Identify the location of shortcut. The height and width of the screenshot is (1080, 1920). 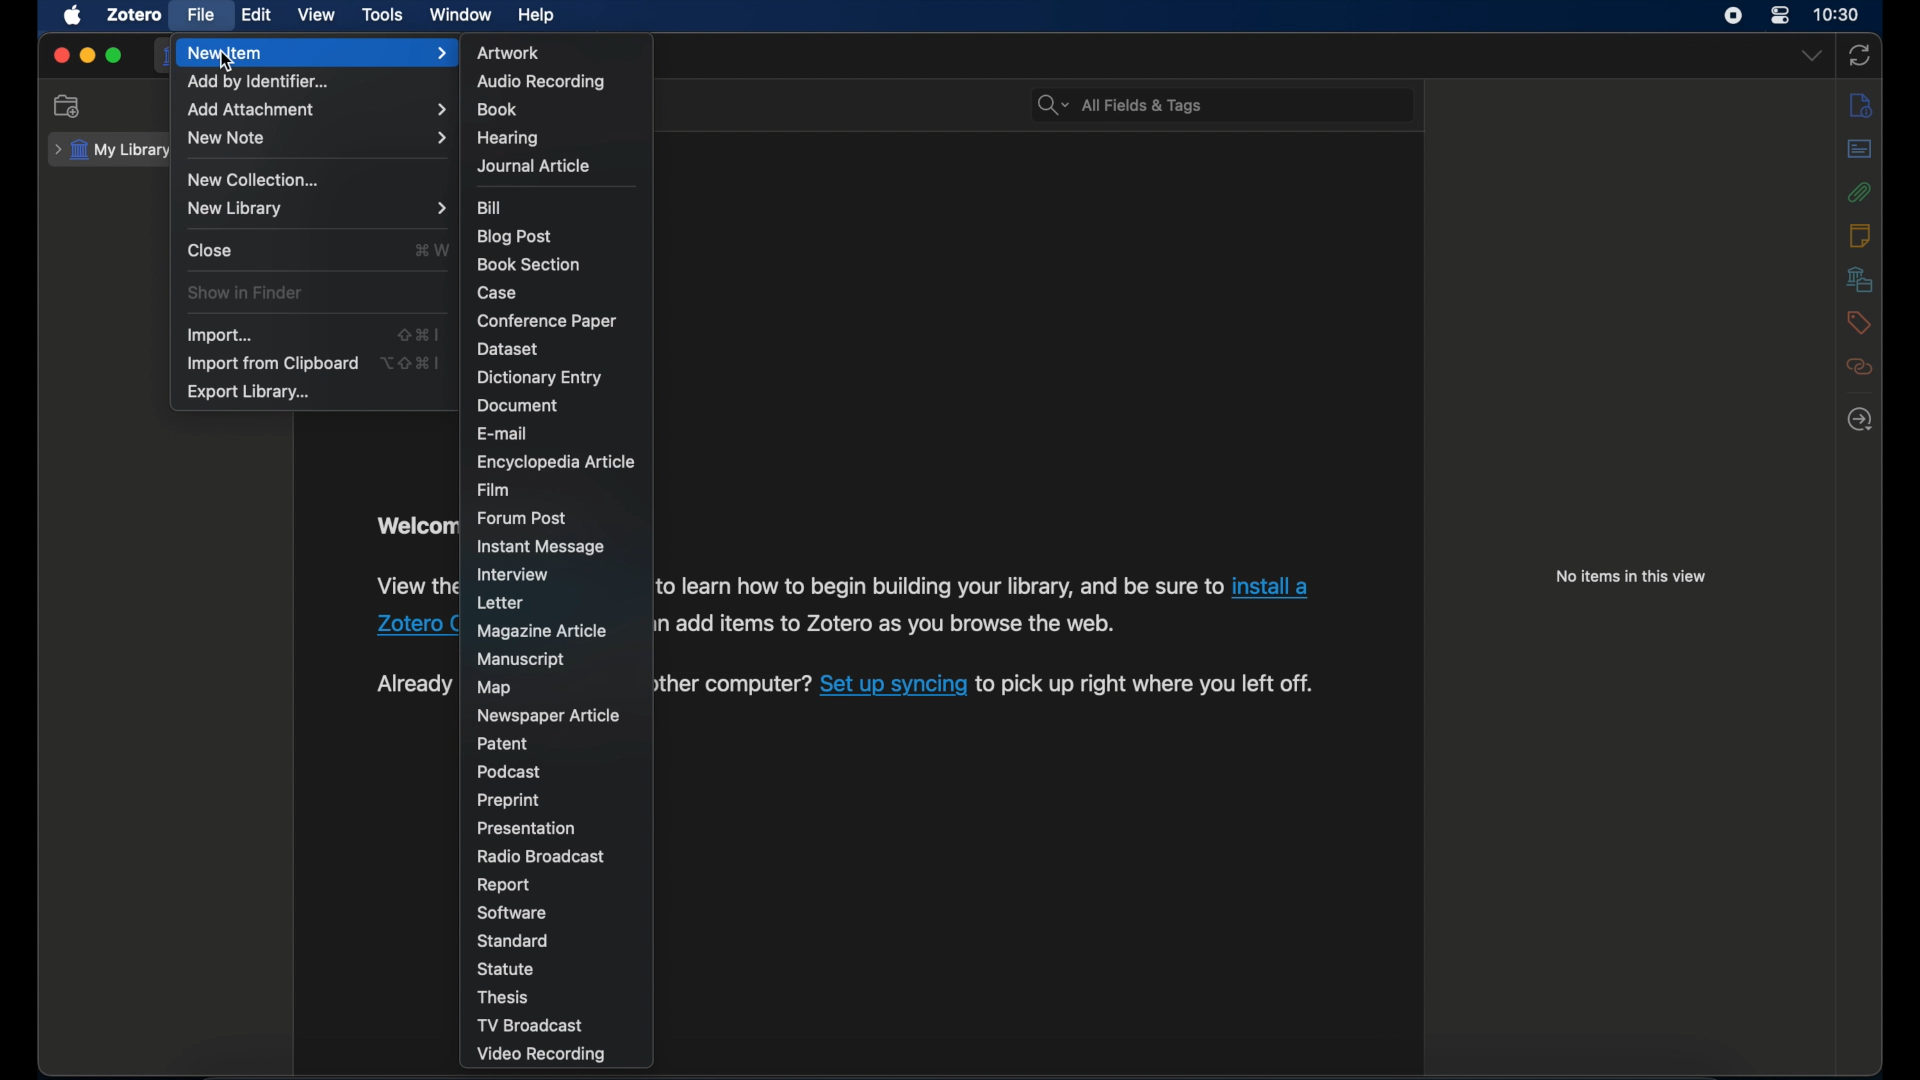
(412, 363).